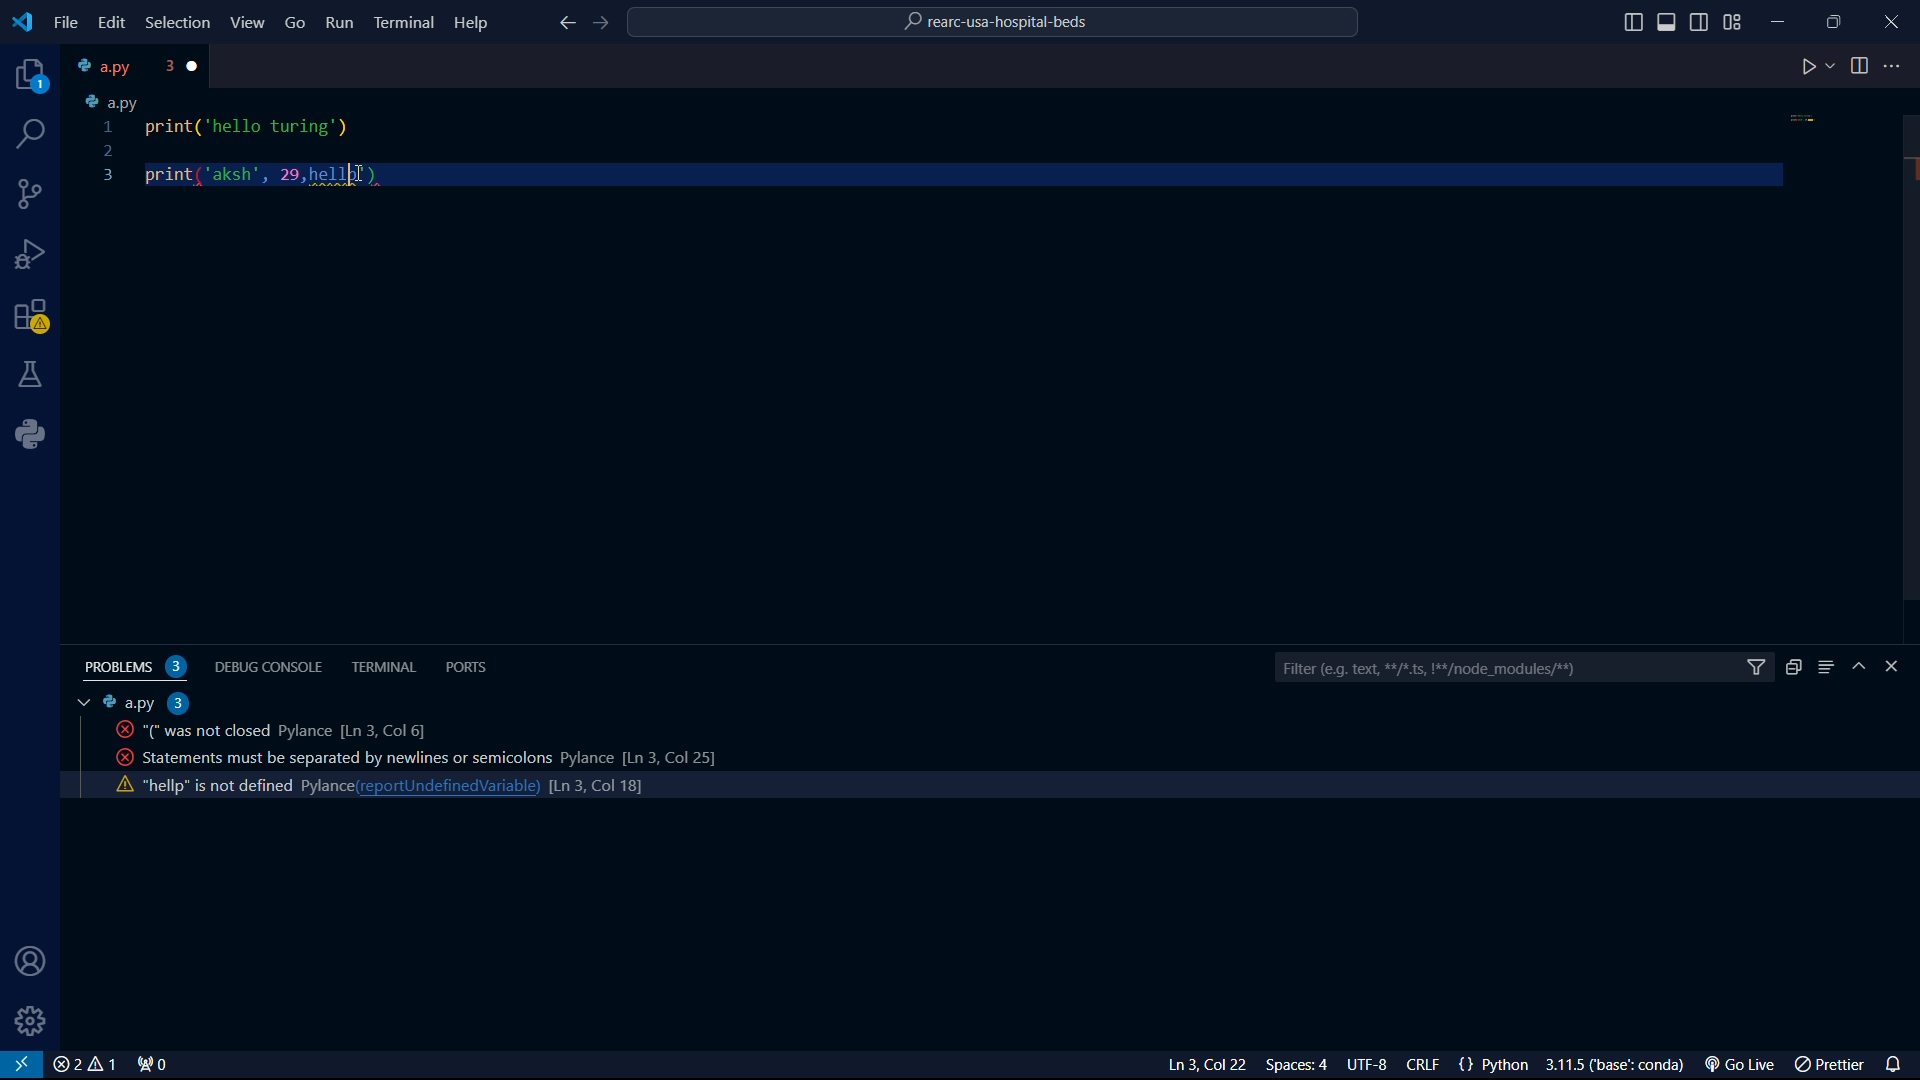 The image size is (1920, 1080). Describe the element at coordinates (1497, 1065) in the screenshot. I see `{} Python` at that location.